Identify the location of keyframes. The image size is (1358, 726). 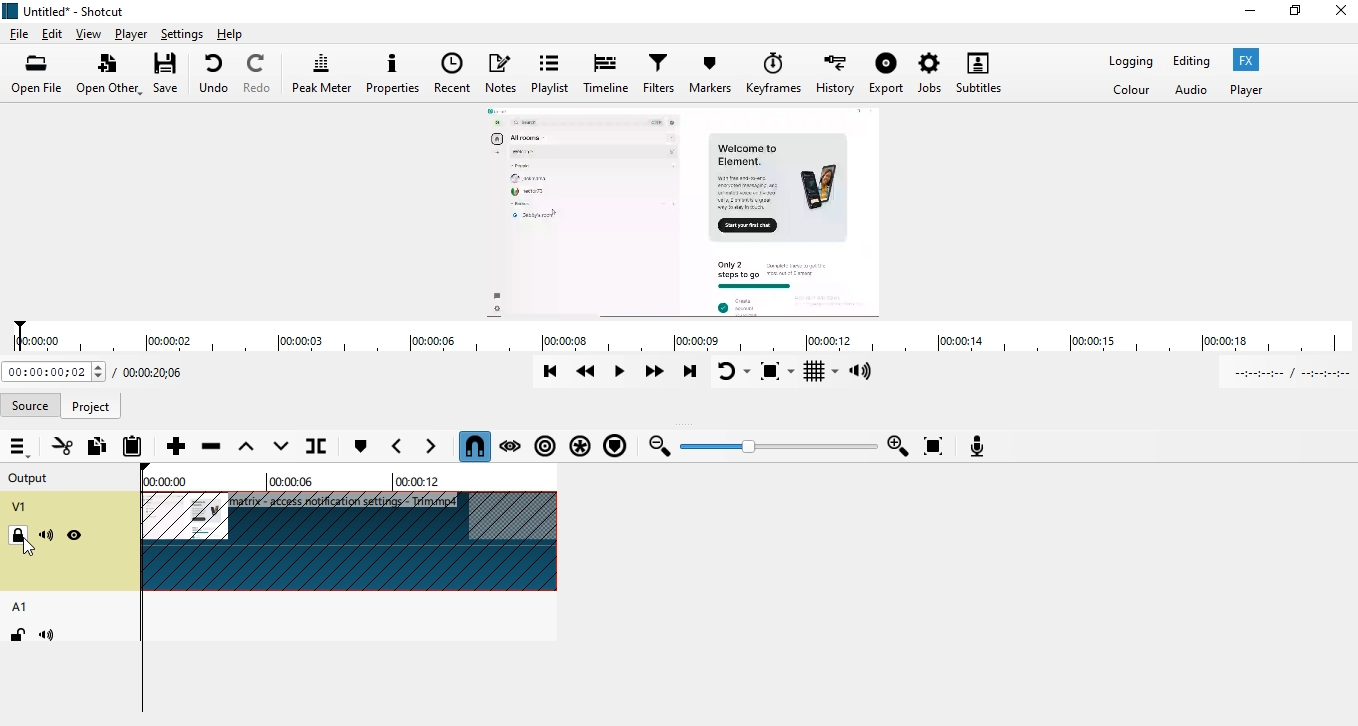
(771, 75).